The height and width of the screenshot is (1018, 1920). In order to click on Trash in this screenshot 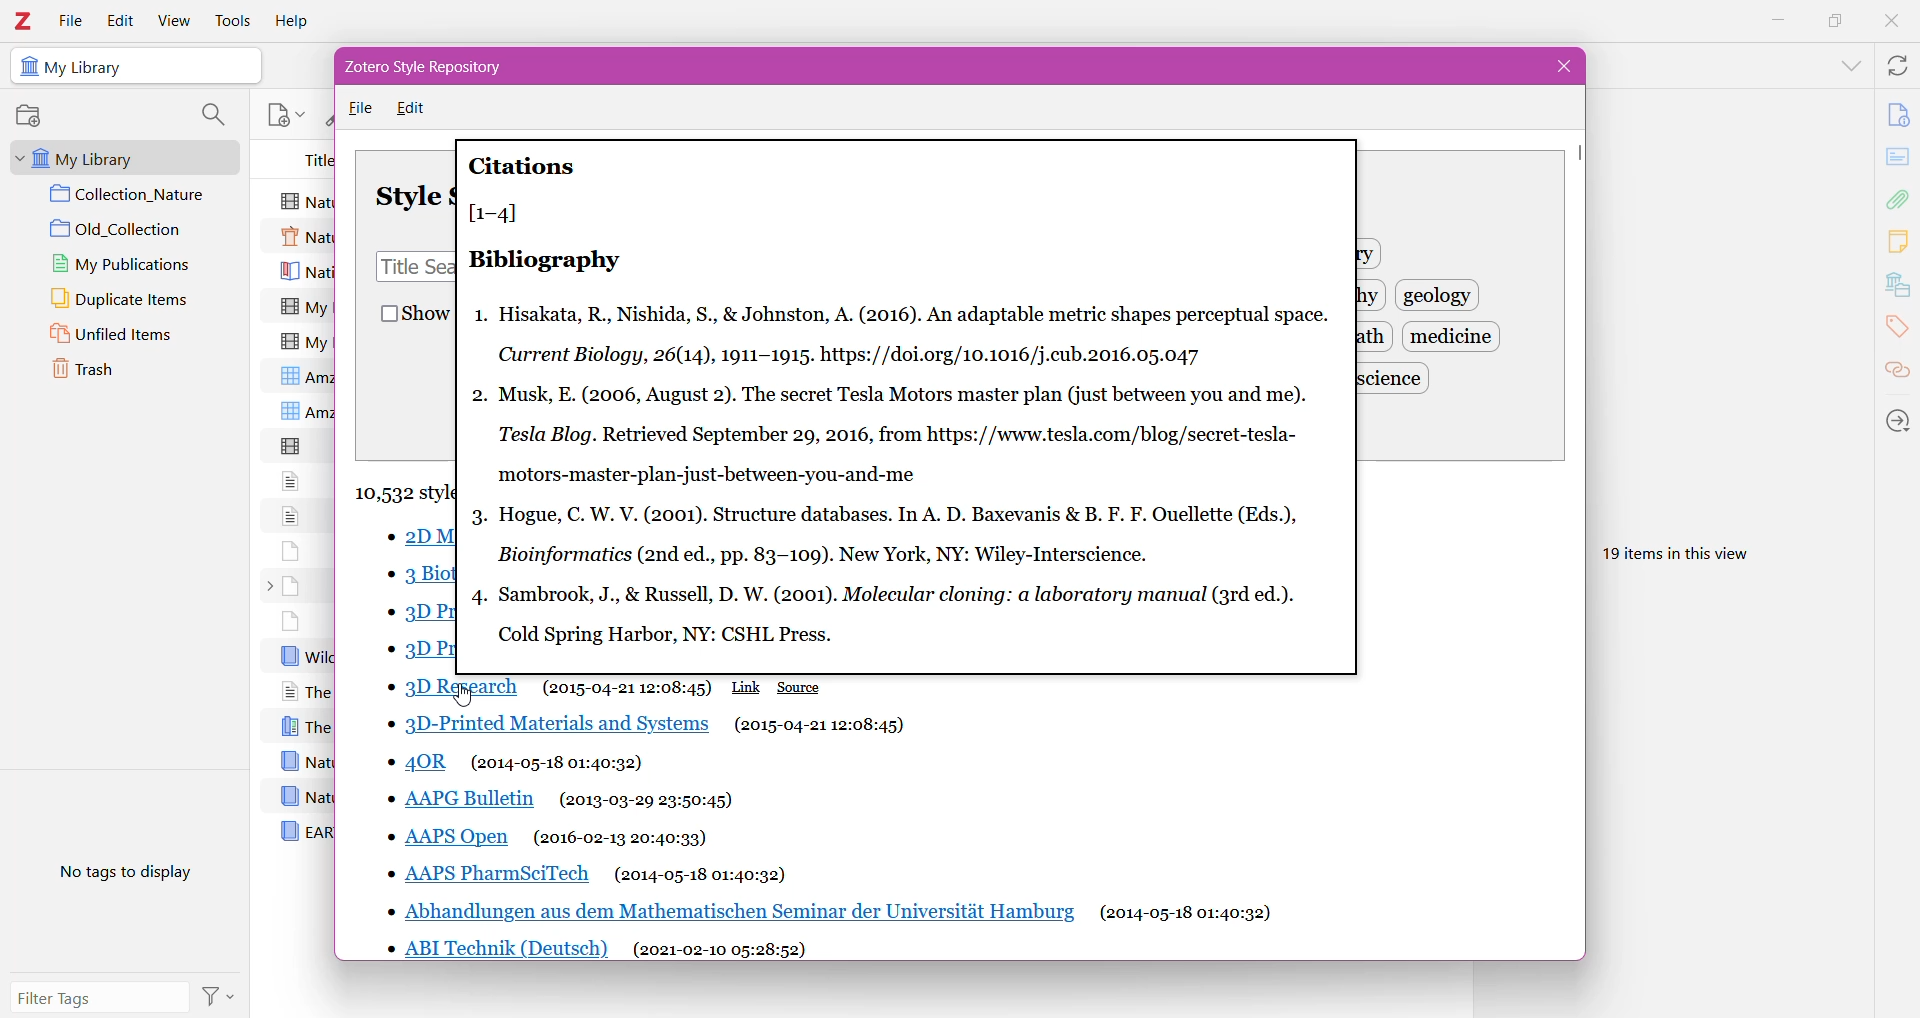, I will do `click(115, 373)`.